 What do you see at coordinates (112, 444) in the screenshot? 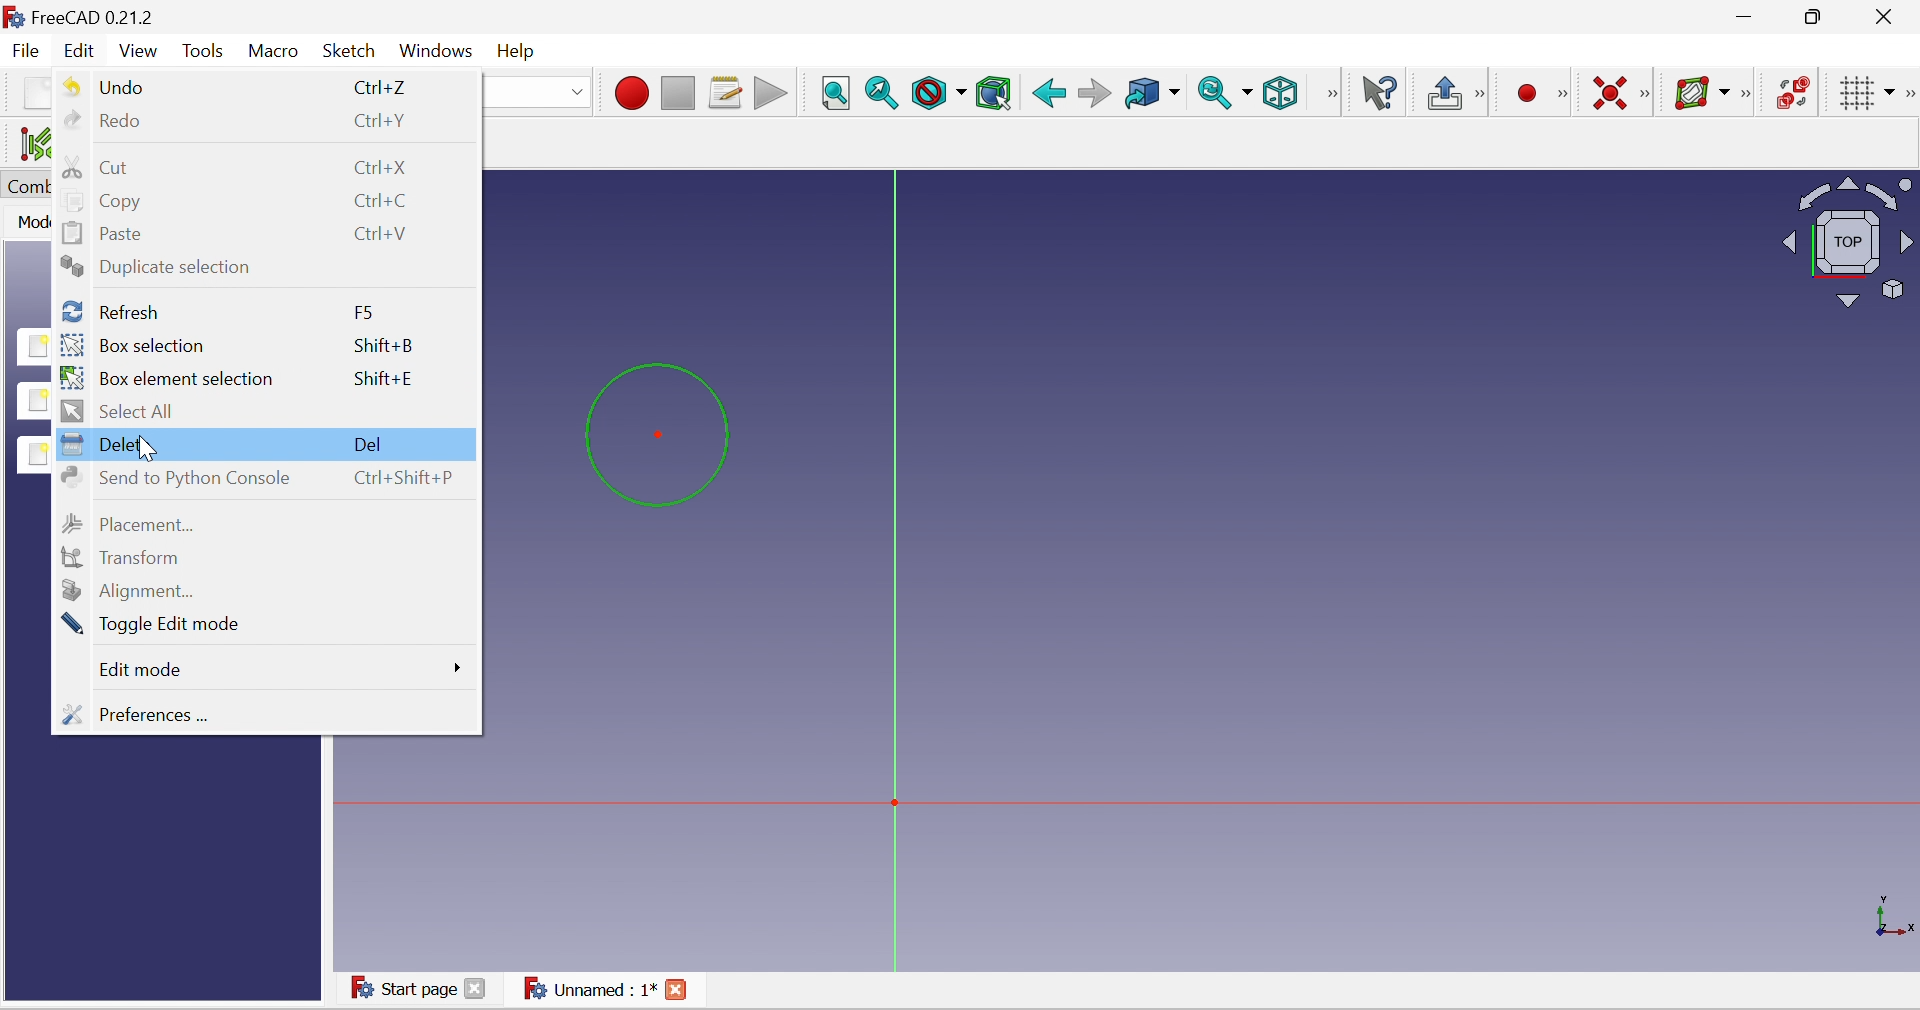
I see `Delete` at bounding box center [112, 444].